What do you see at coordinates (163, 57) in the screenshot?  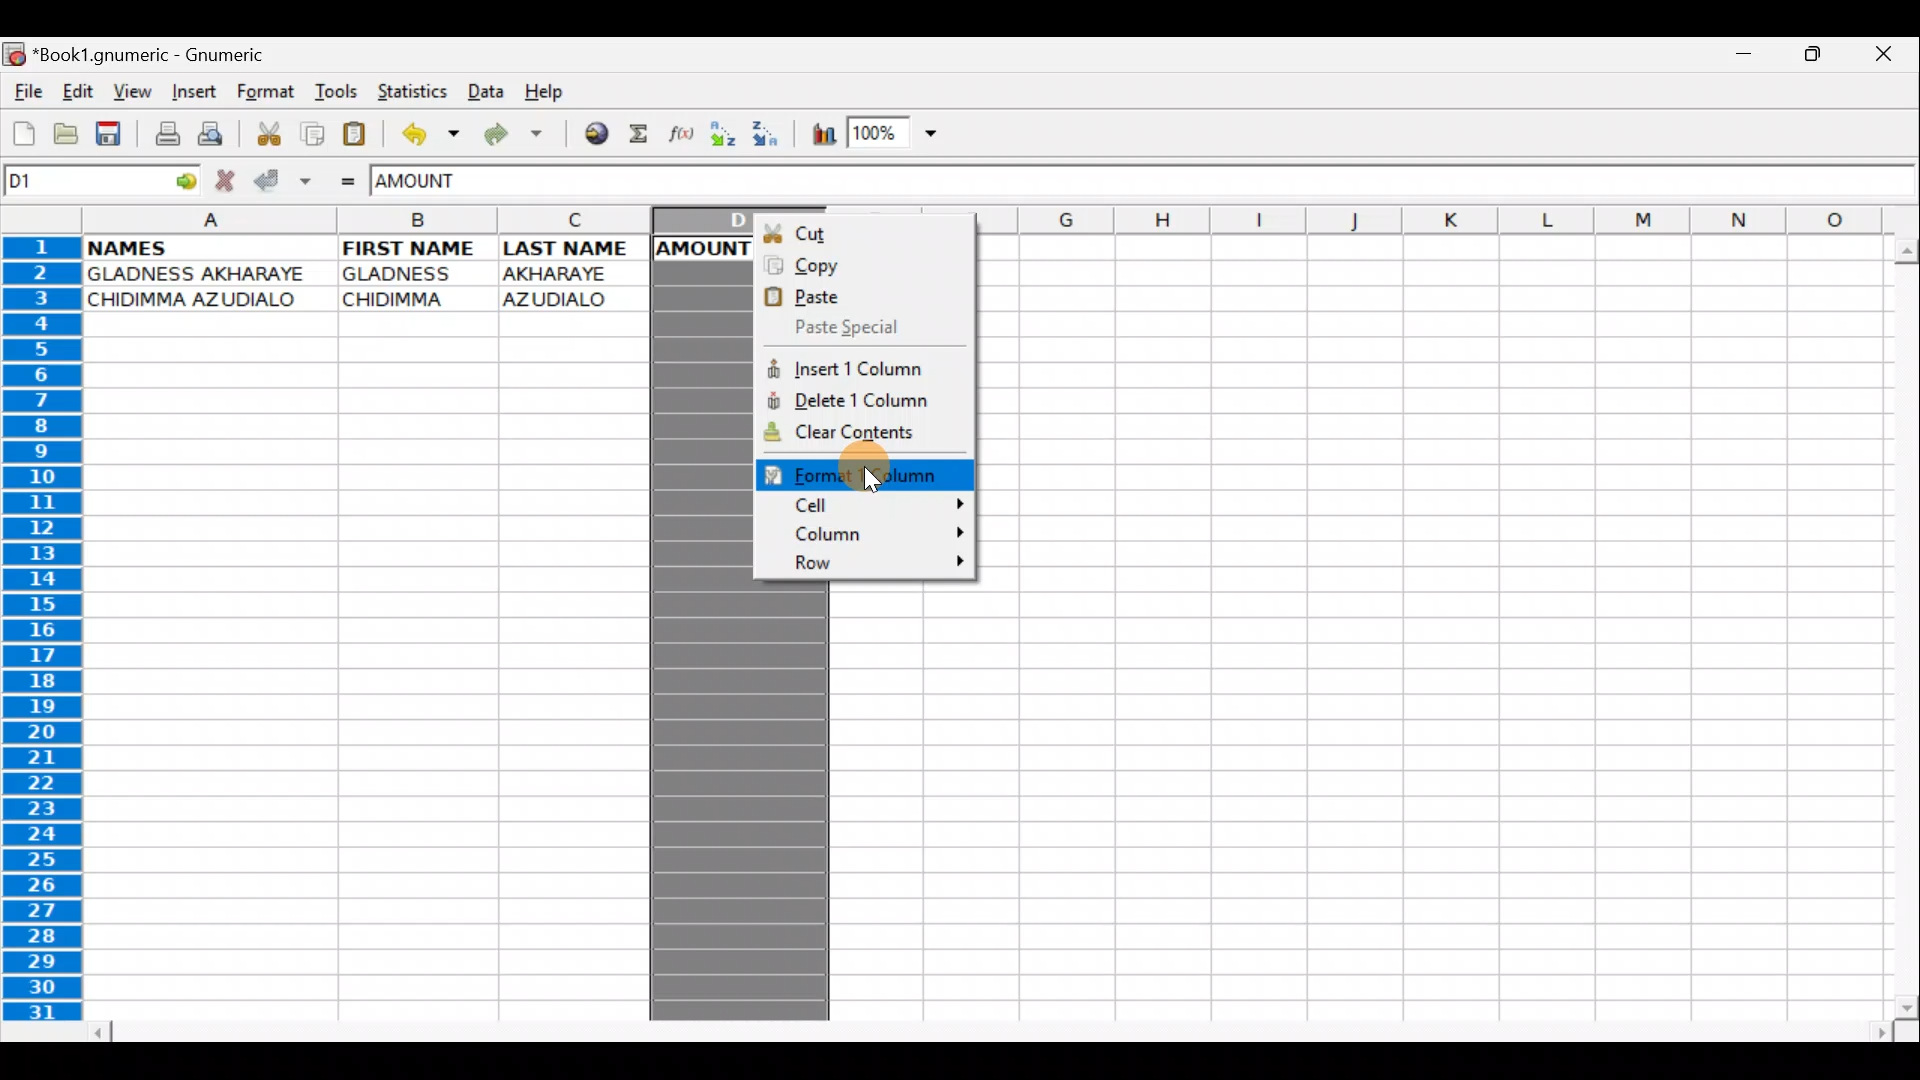 I see `*Book 1.gnumeric - Gnumeric` at bounding box center [163, 57].